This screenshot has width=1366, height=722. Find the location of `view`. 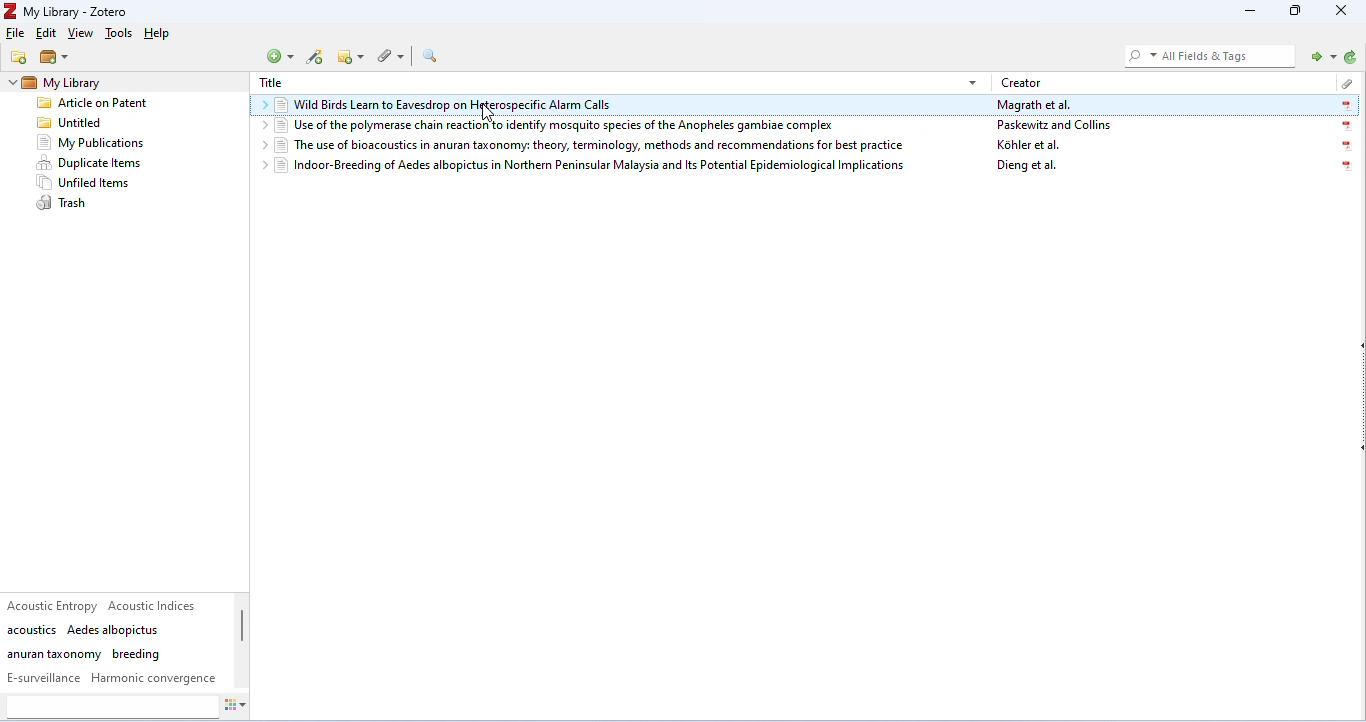

view is located at coordinates (83, 35).